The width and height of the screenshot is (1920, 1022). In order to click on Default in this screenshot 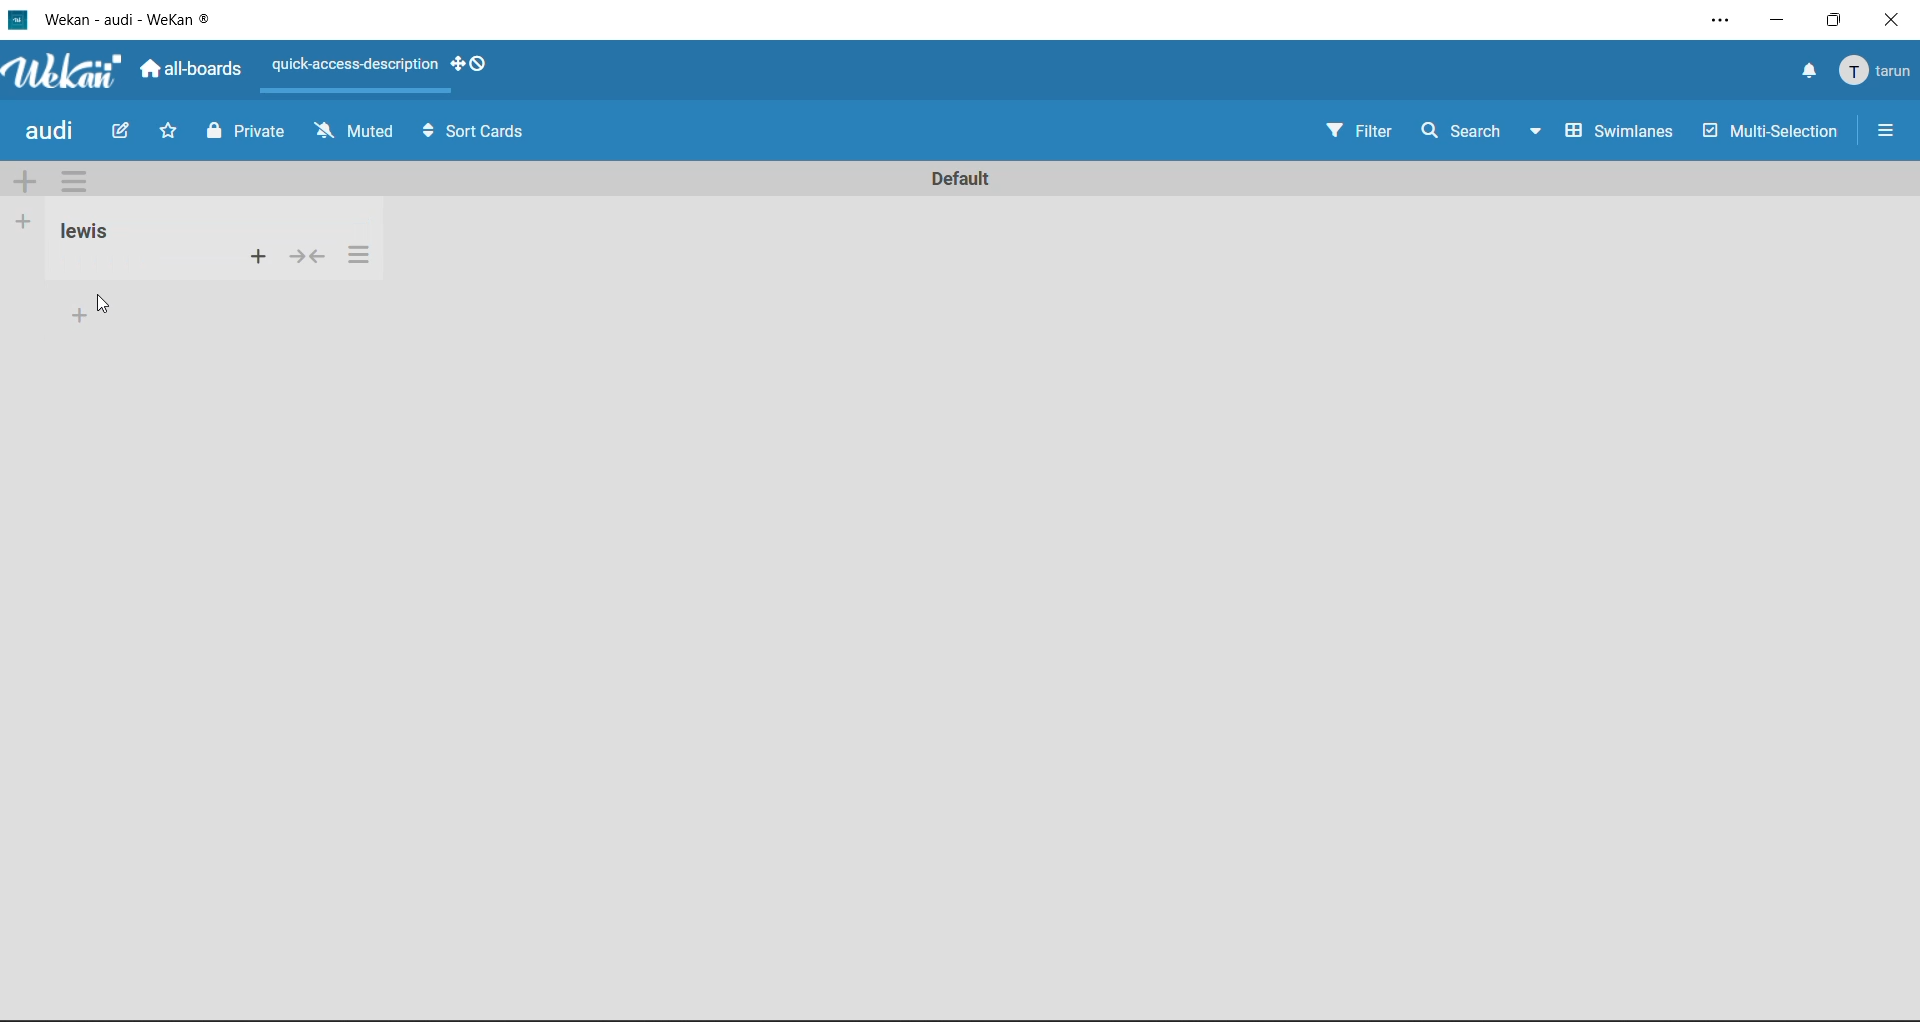, I will do `click(960, 173)`.